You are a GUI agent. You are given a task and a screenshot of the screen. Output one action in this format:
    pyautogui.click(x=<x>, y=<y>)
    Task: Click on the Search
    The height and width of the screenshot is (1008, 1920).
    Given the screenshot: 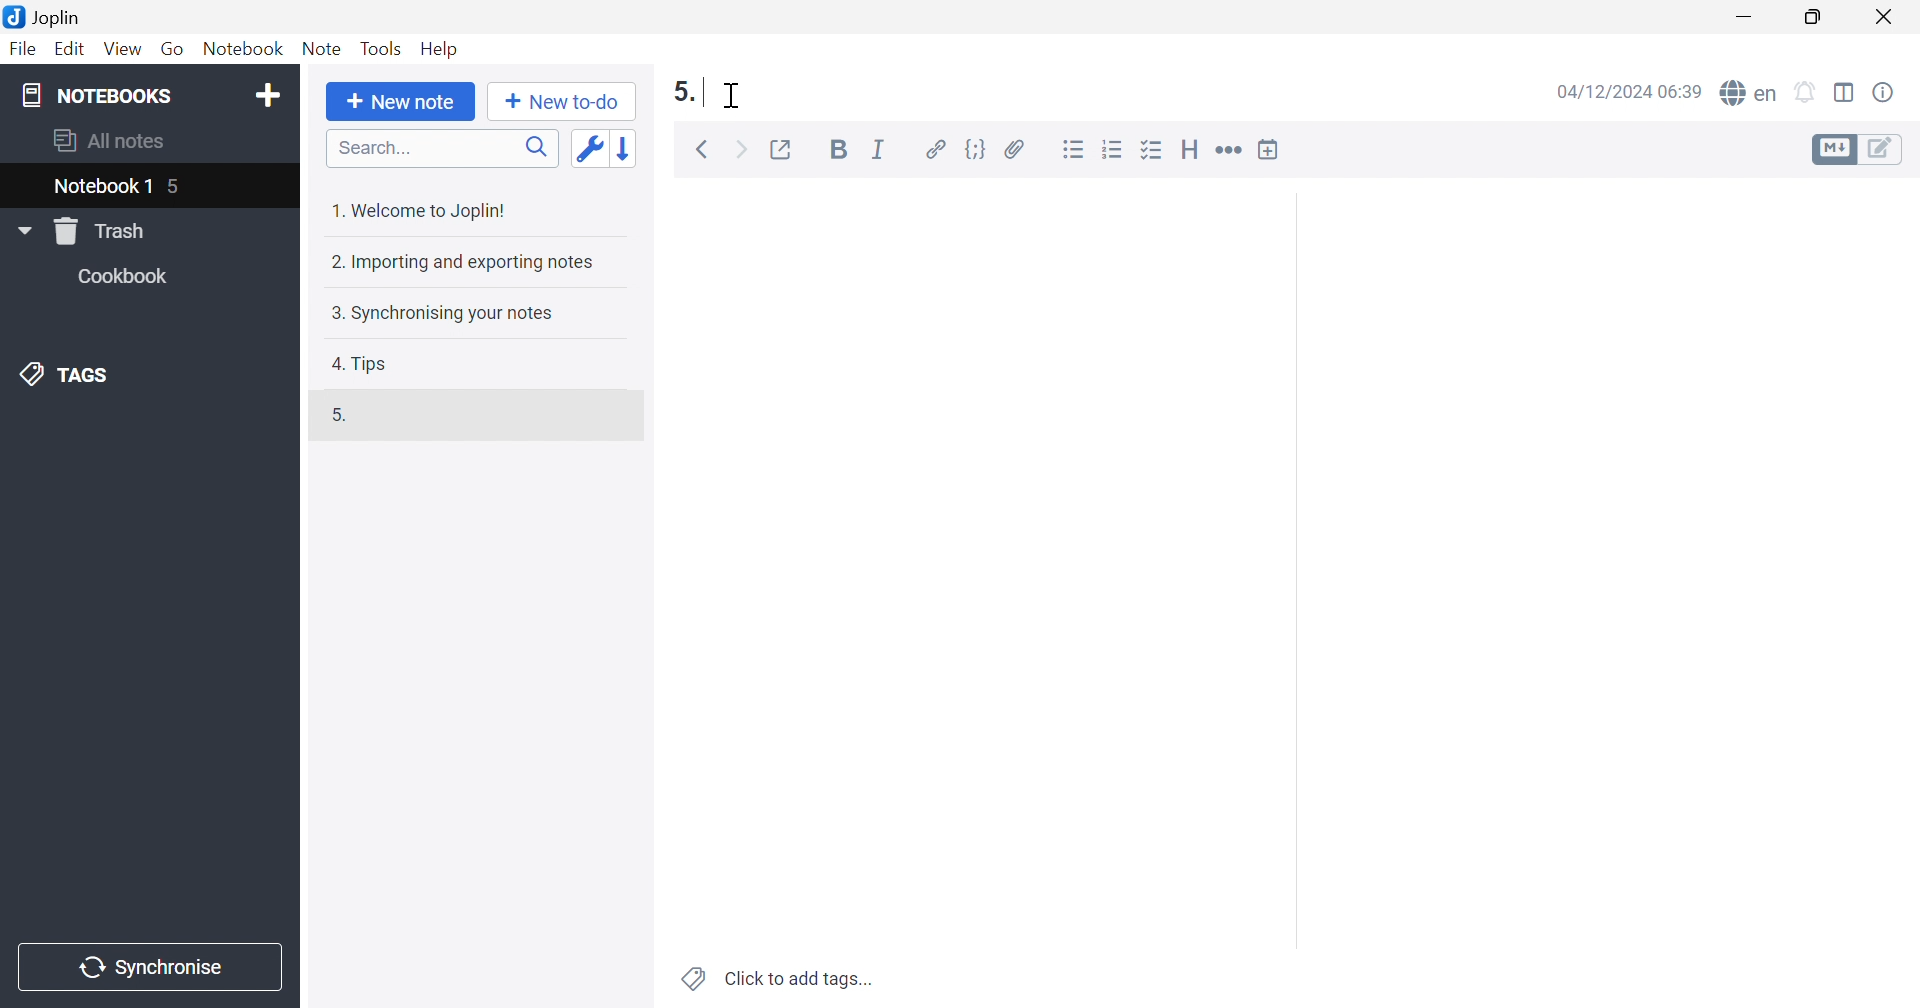 What is the action you would take?
    pyautogui.click(x=436, y=148)
    